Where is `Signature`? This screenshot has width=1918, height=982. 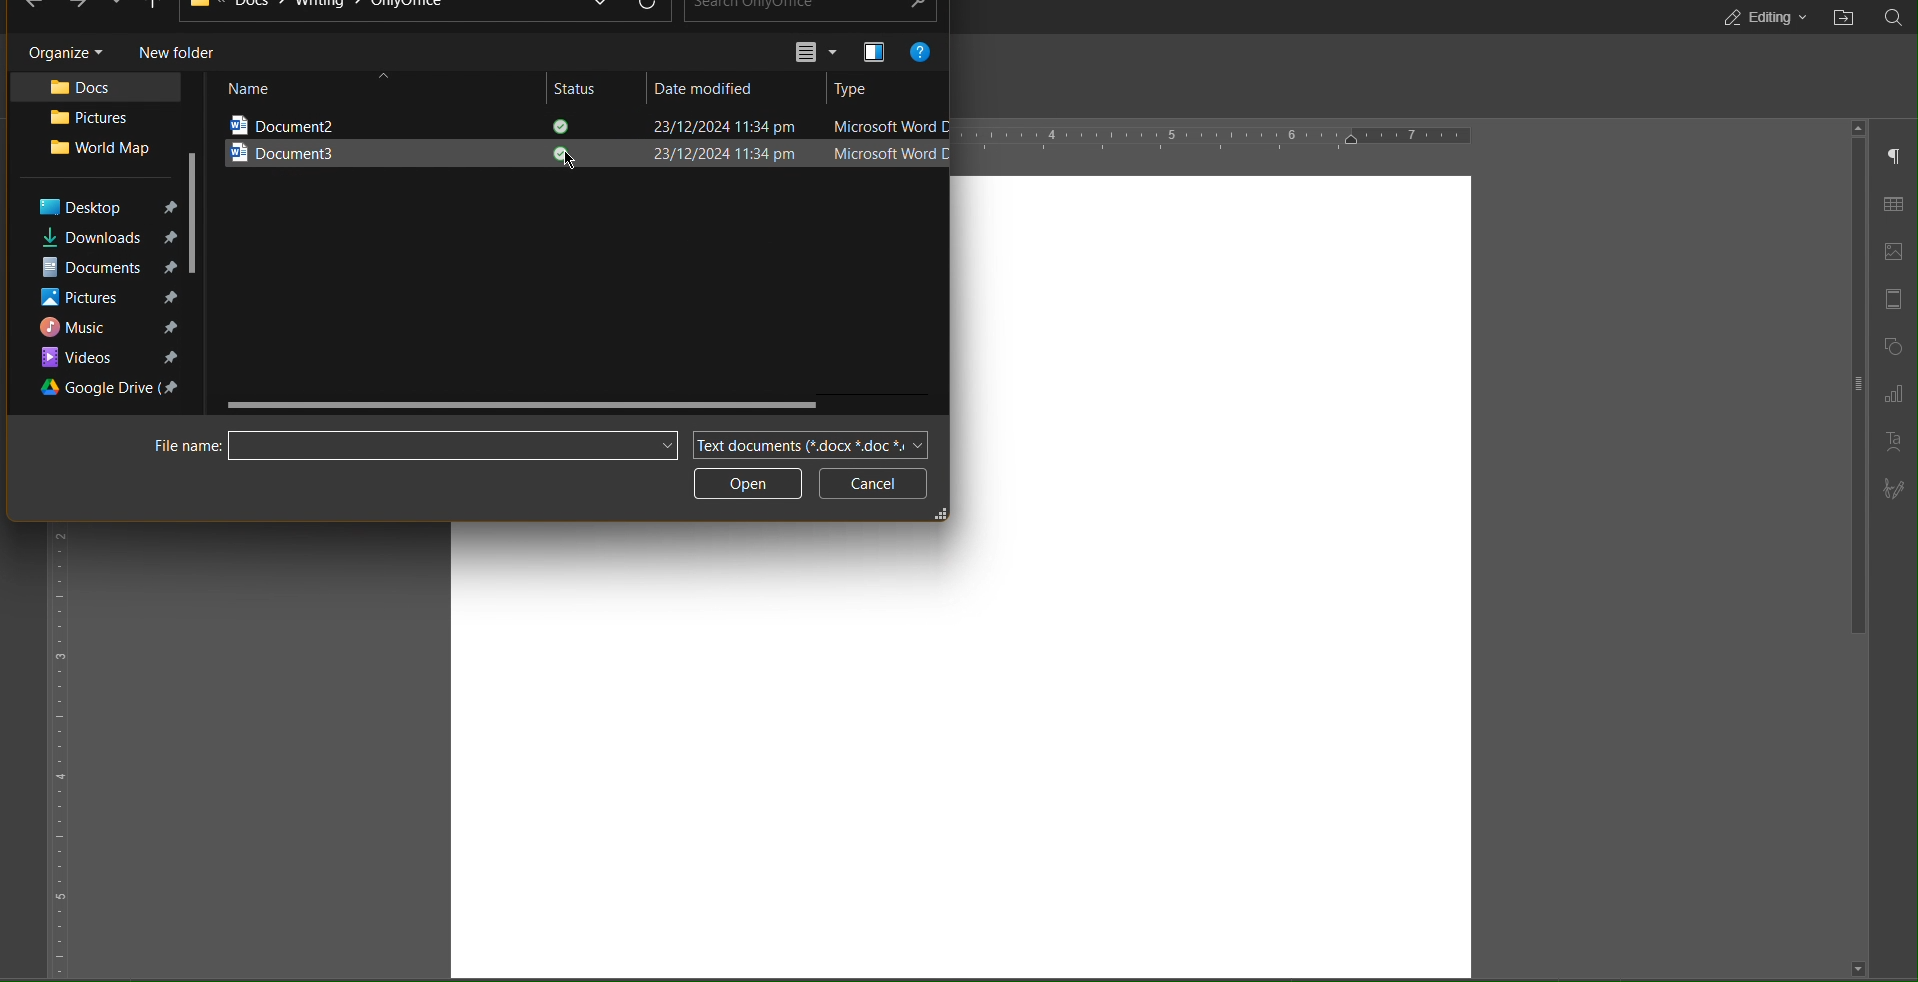 Signature is located at coordinates (1894, 487).